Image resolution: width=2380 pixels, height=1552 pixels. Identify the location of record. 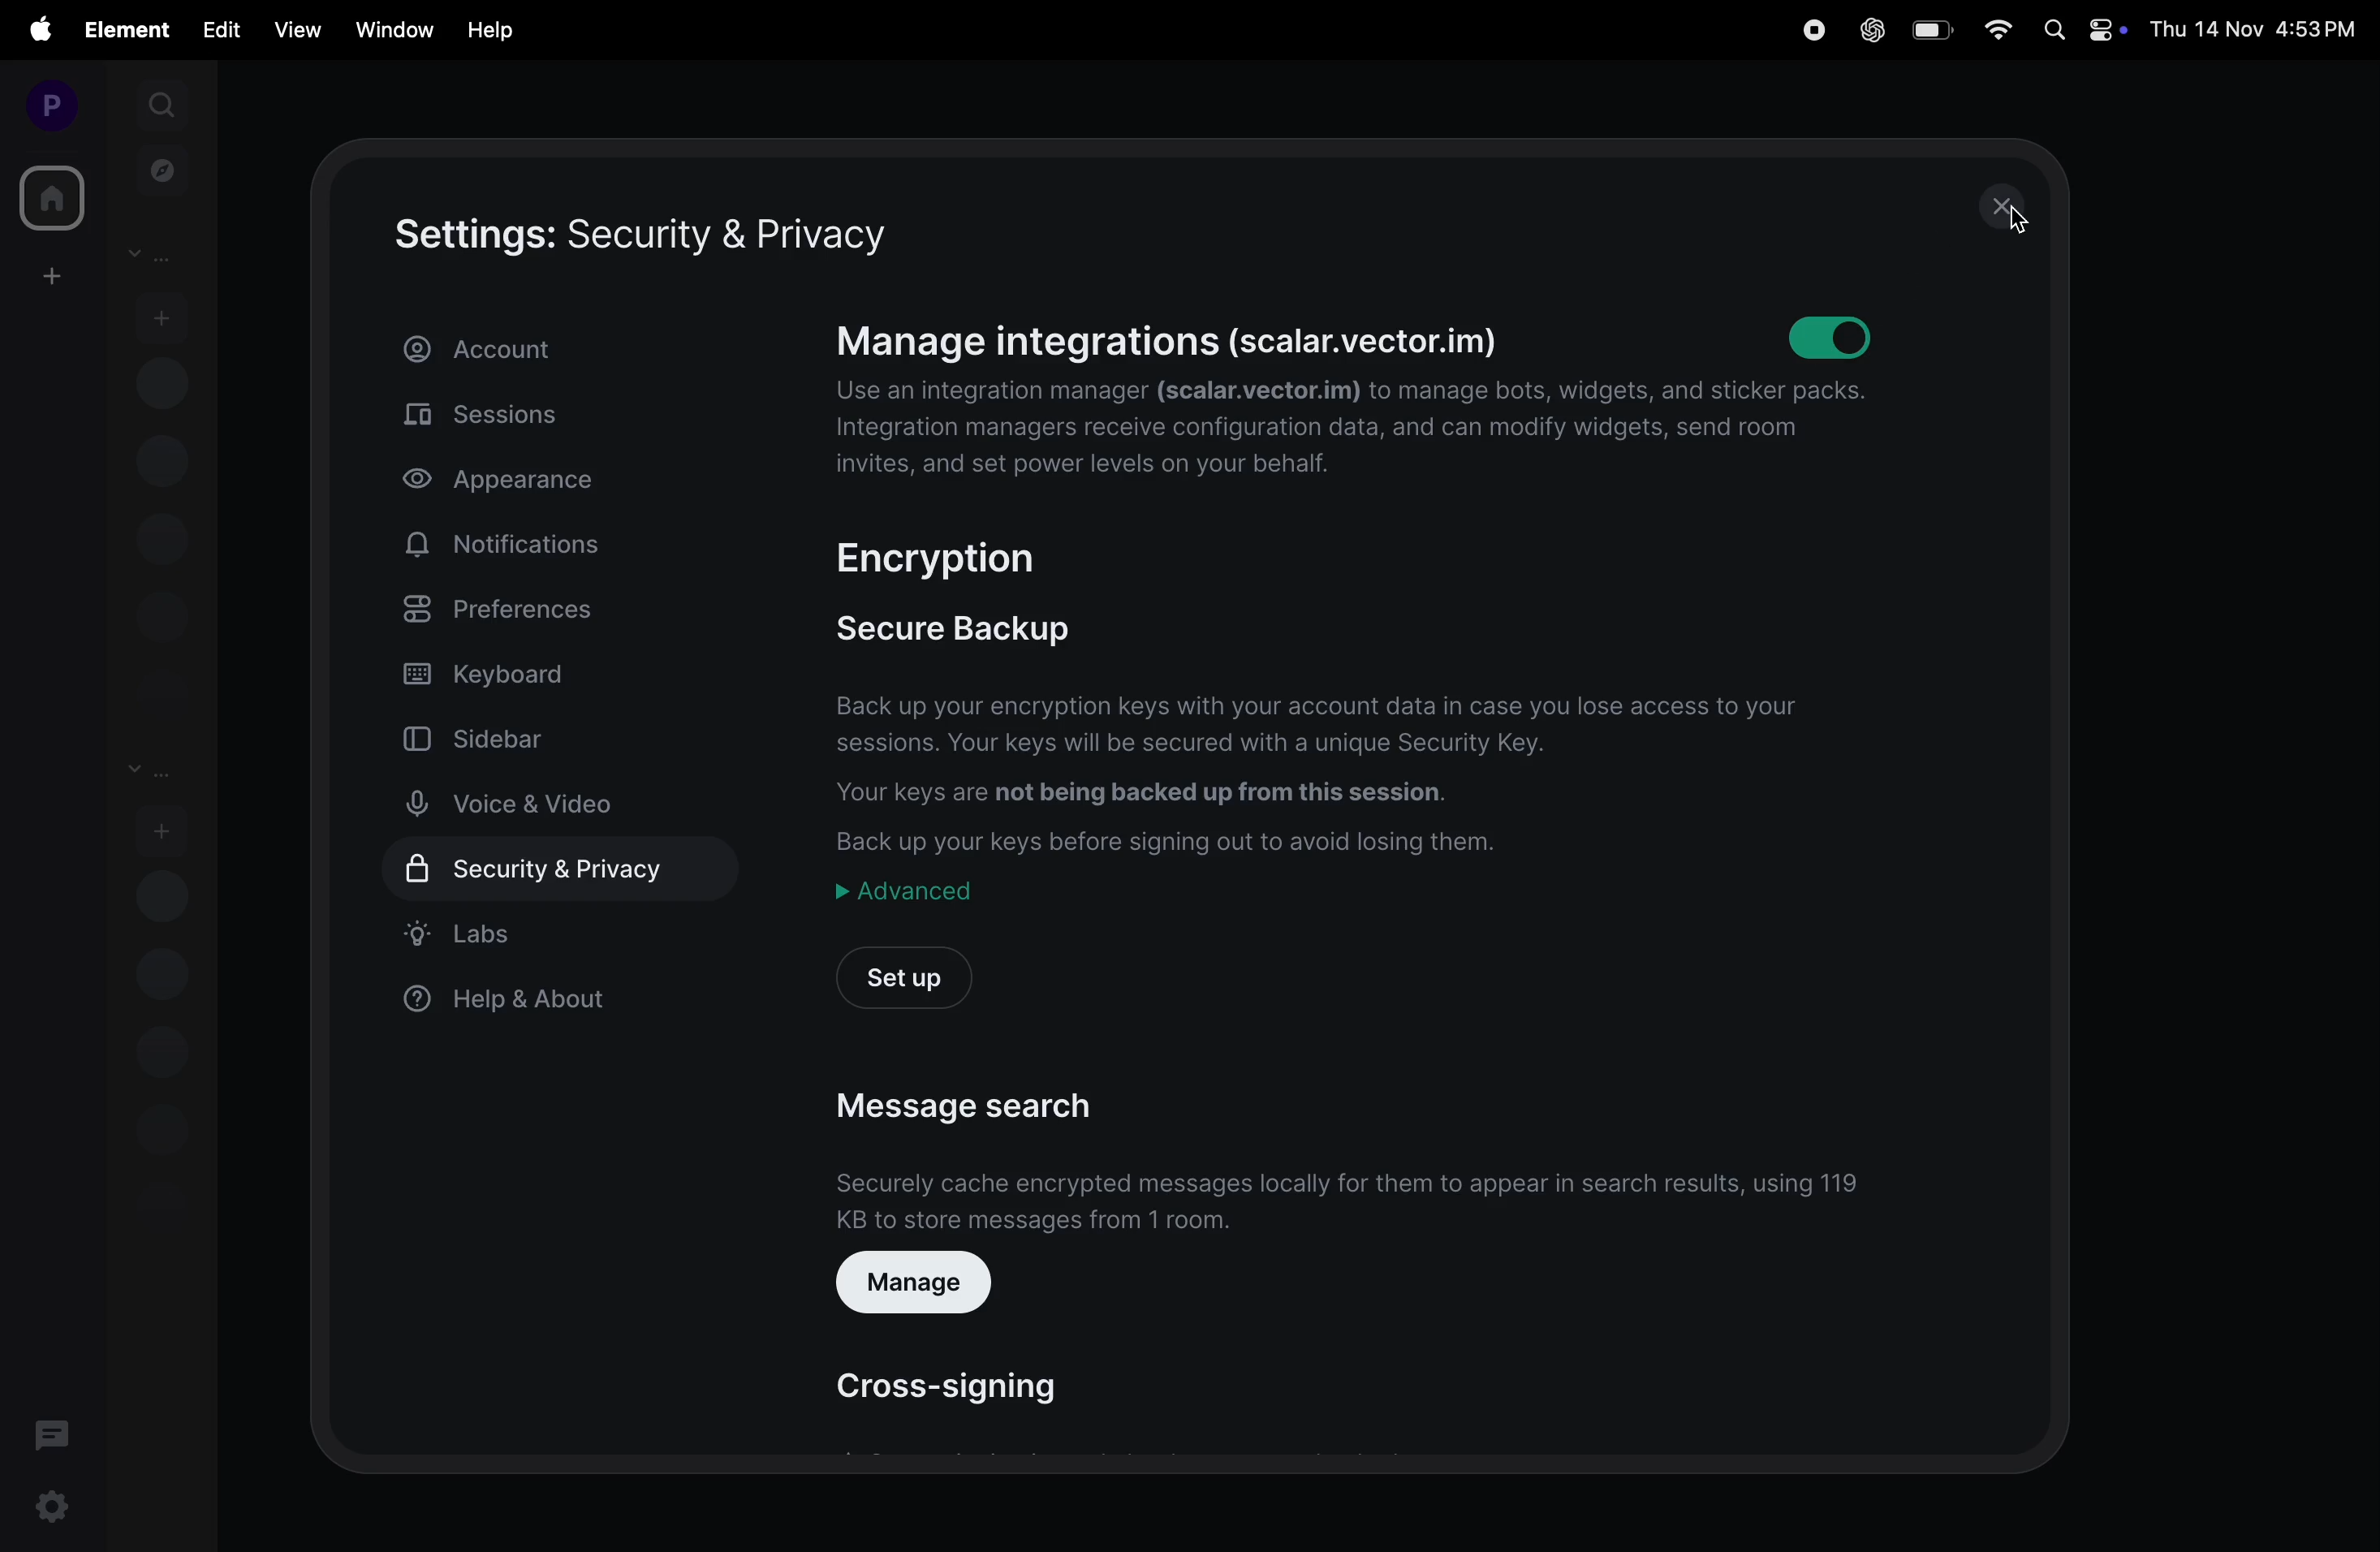
(1812, 30).